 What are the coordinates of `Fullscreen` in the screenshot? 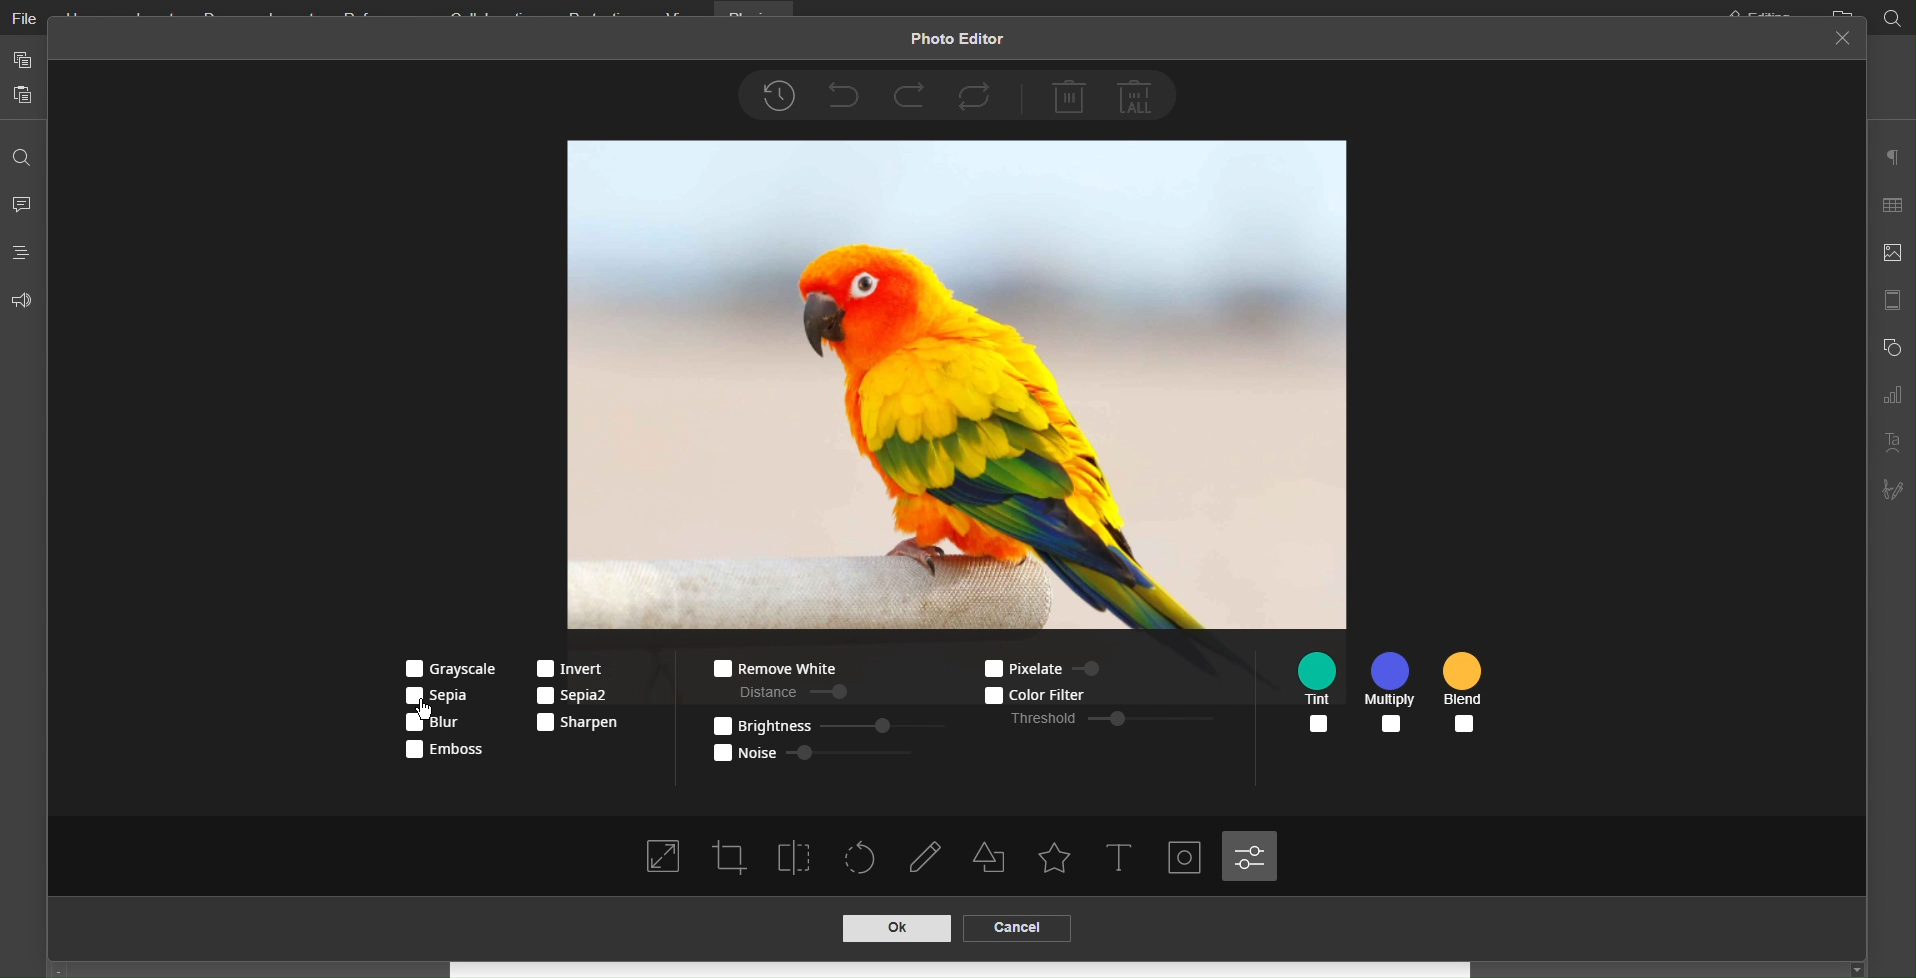 It's located at (662, 859).